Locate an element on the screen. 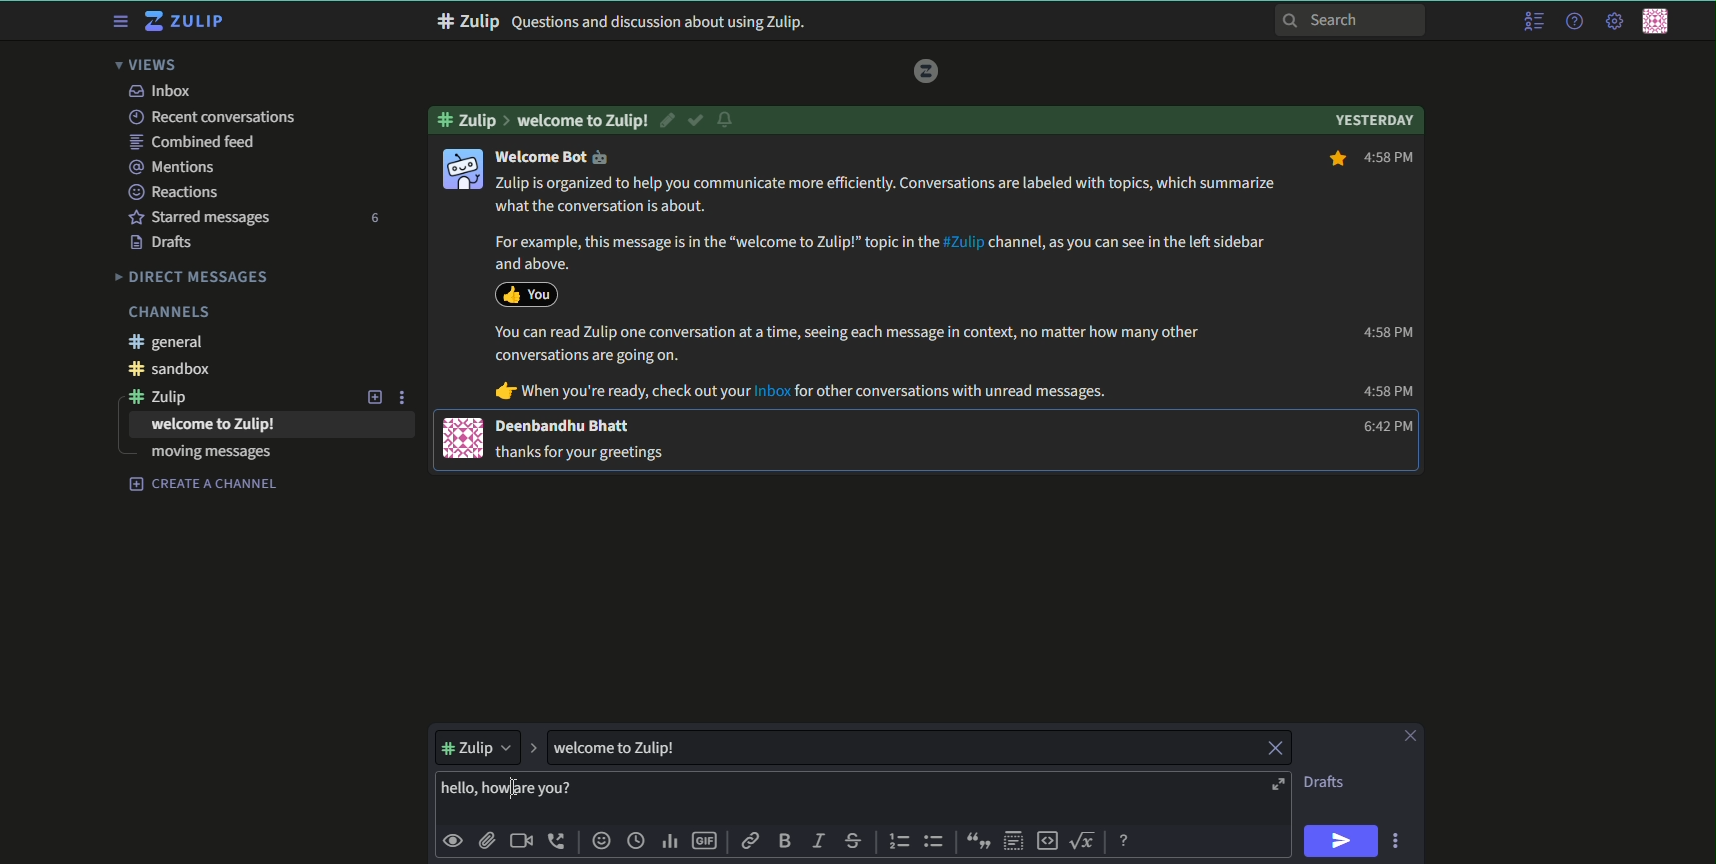 This screenshot has width=1716, height=864. time is located at coordinates (638, 842).